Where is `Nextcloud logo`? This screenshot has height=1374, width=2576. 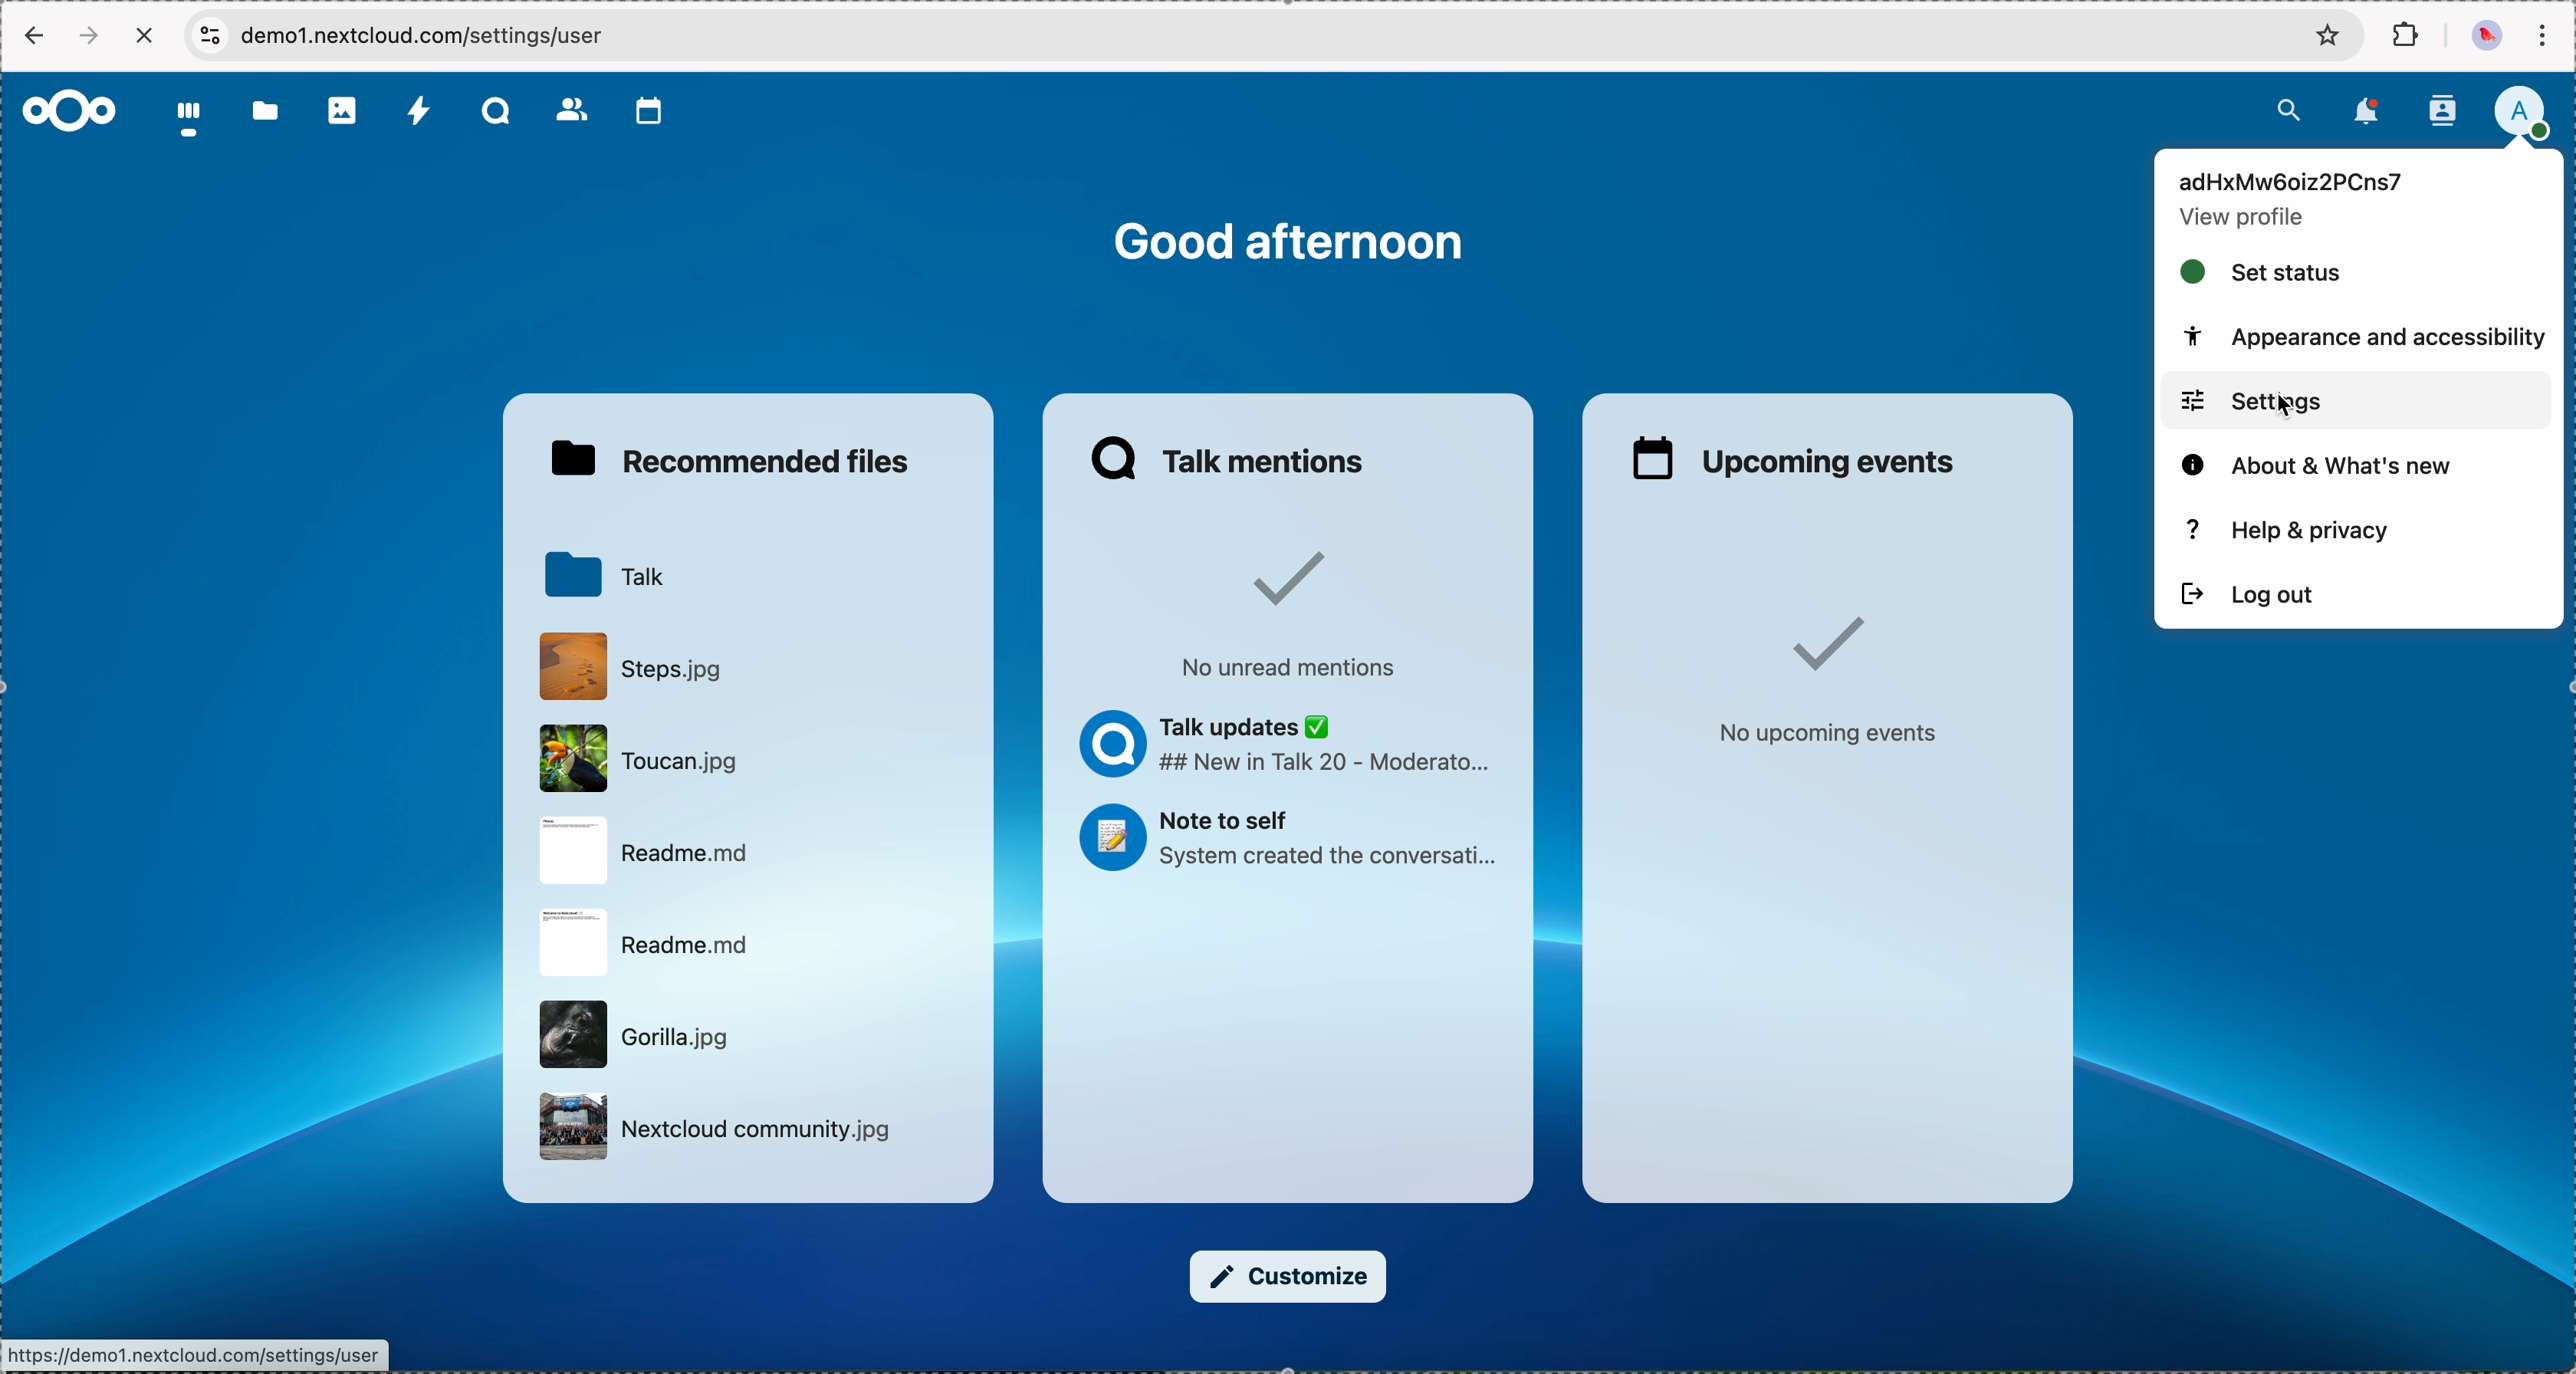
Nextcloud logo is located at coordinates (67, 110).